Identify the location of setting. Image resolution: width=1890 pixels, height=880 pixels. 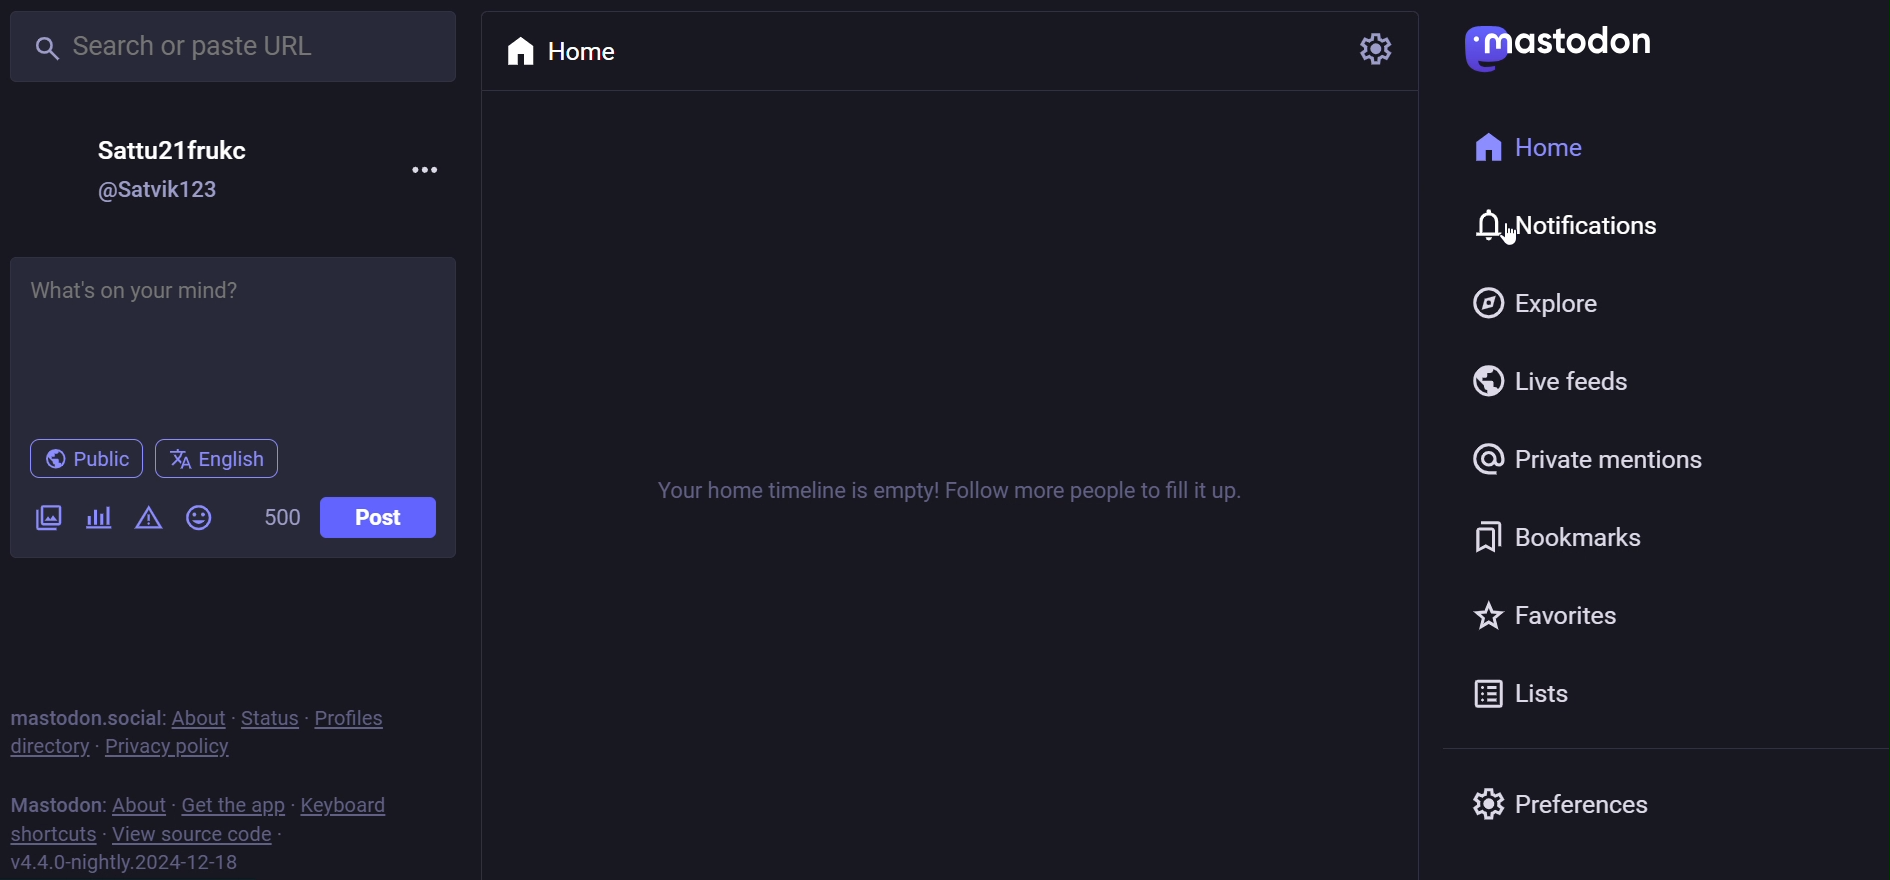
(1377, 51).